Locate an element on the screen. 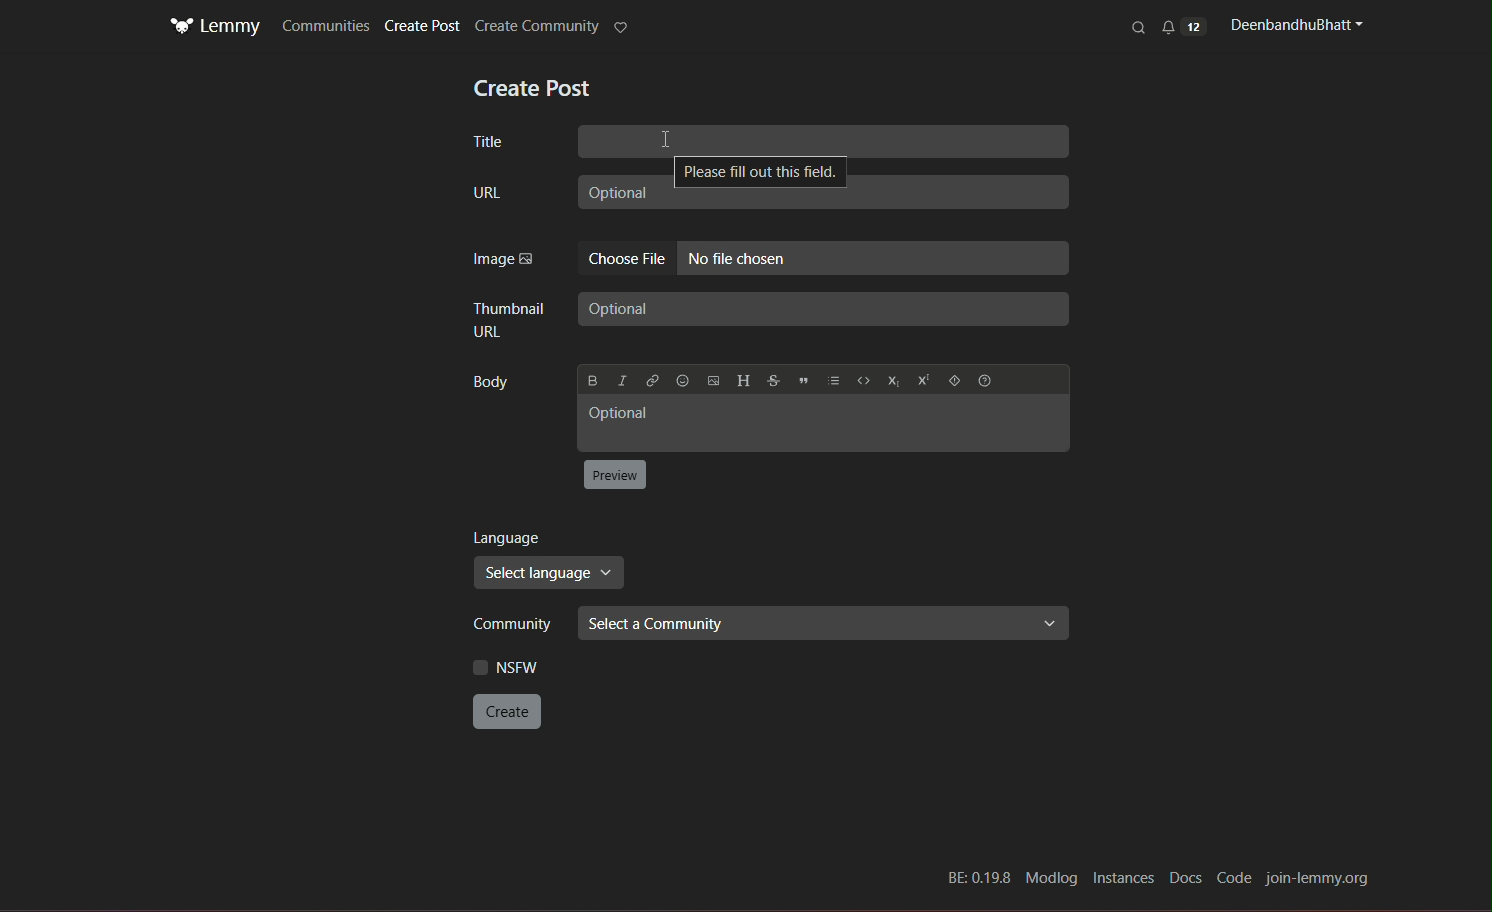  highlight is located at coordinates (623, 29).